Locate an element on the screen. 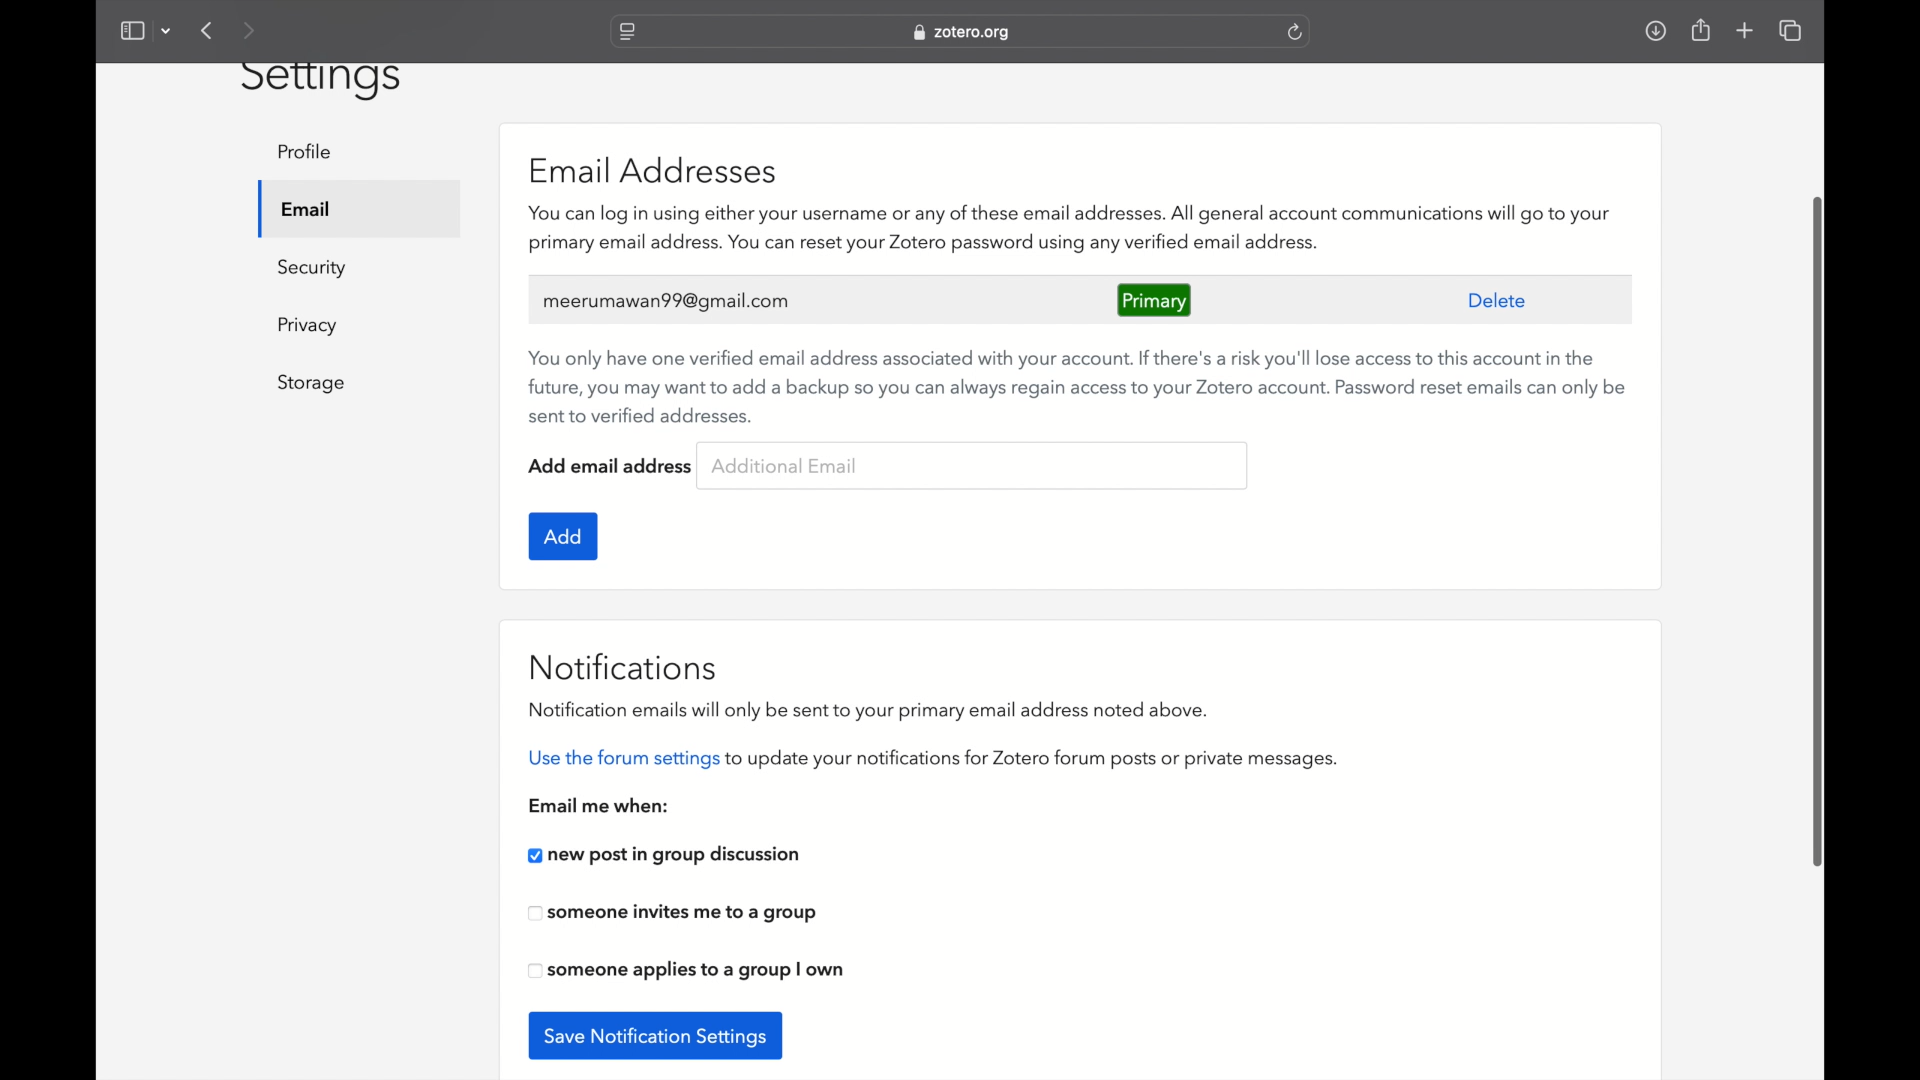 The height and width of the screenshot is (1080, 1920). storage is located at coordinates (311, 384).